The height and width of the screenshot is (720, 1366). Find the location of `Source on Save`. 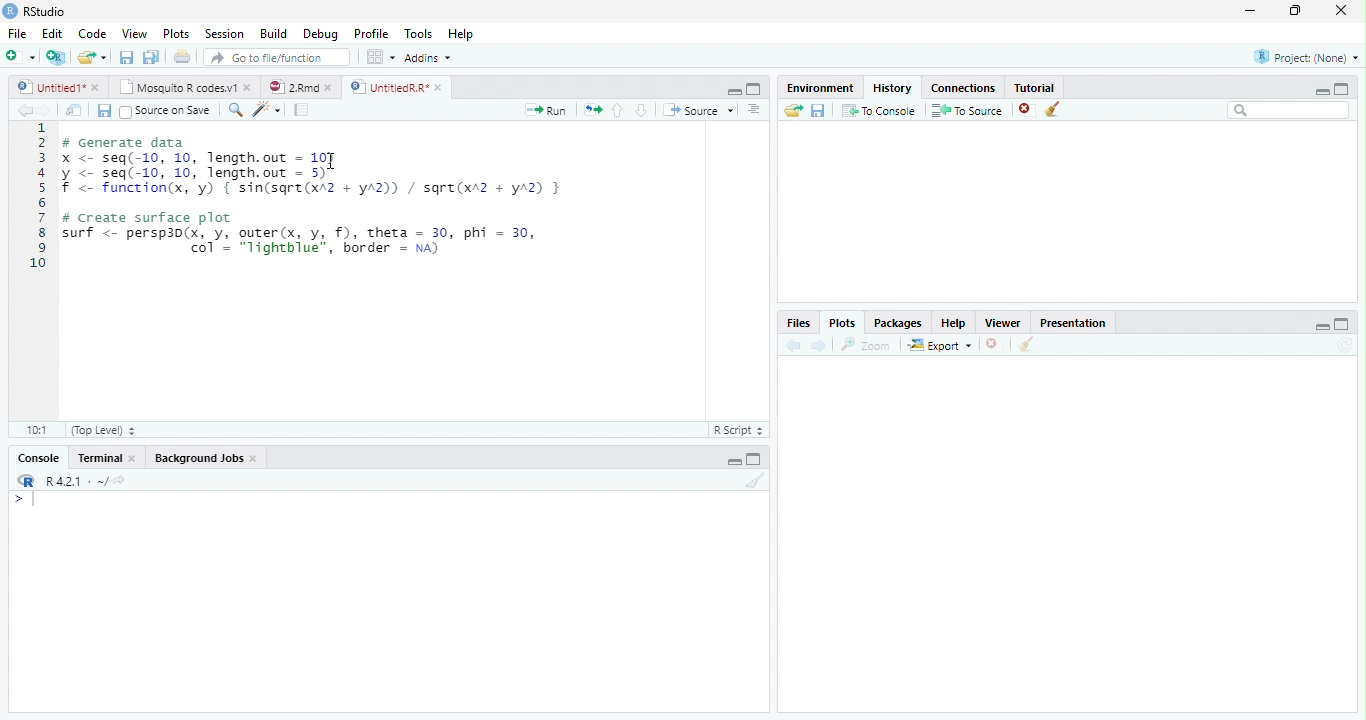

Source on Save is located at coordinates (167, 110).